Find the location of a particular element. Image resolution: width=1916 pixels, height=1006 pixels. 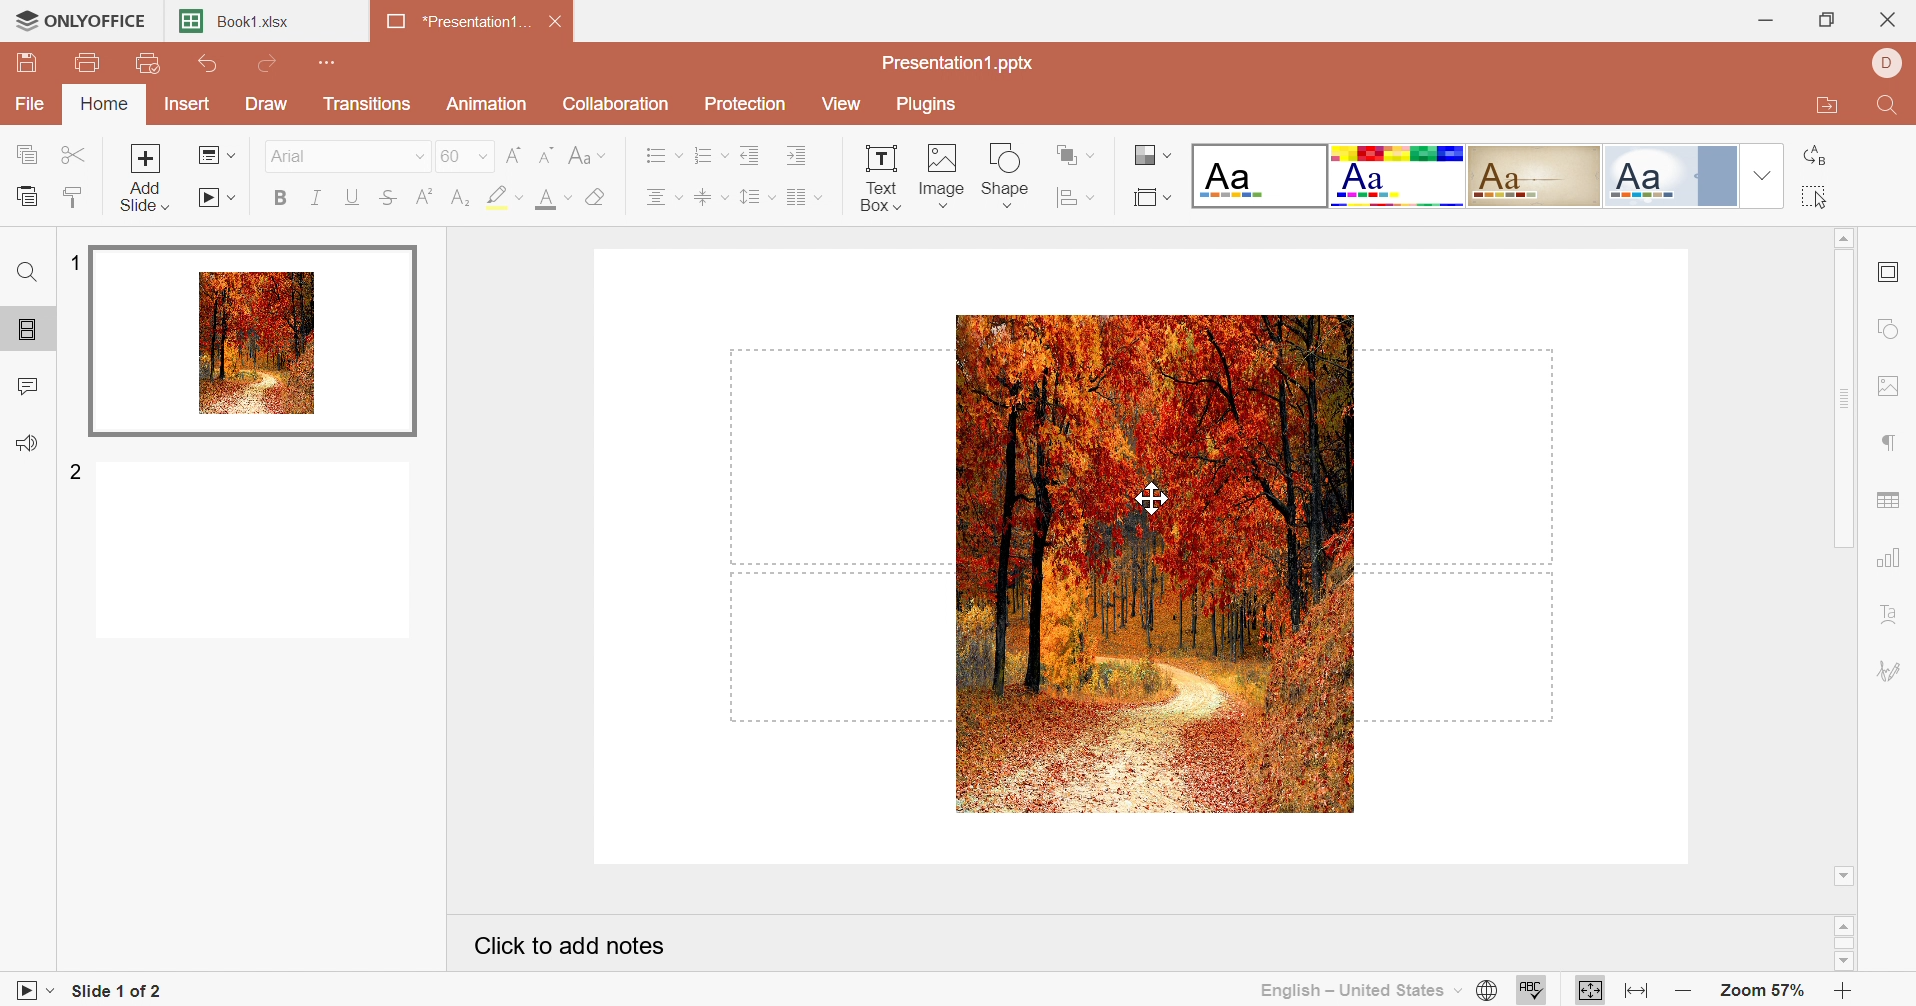

Subscript is located at coordinates (460, 196).